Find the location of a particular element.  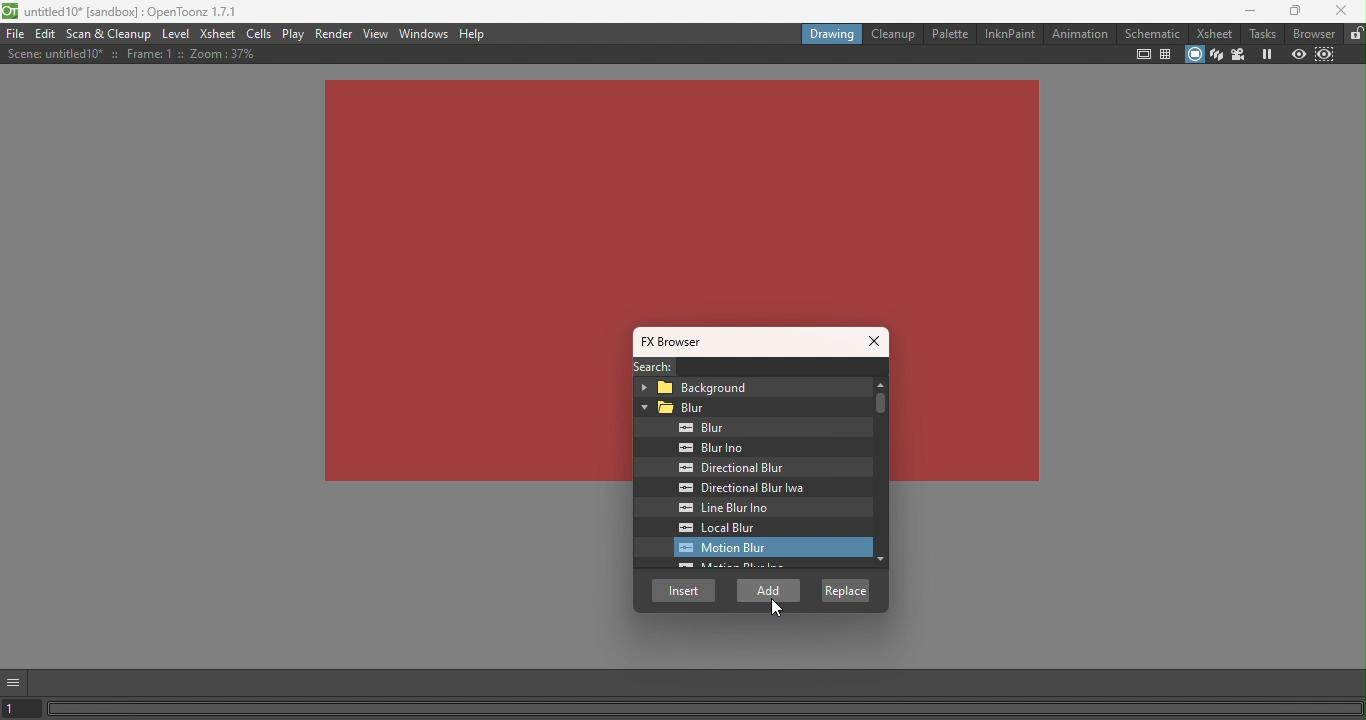

Close is located at coordinates (876, 343).